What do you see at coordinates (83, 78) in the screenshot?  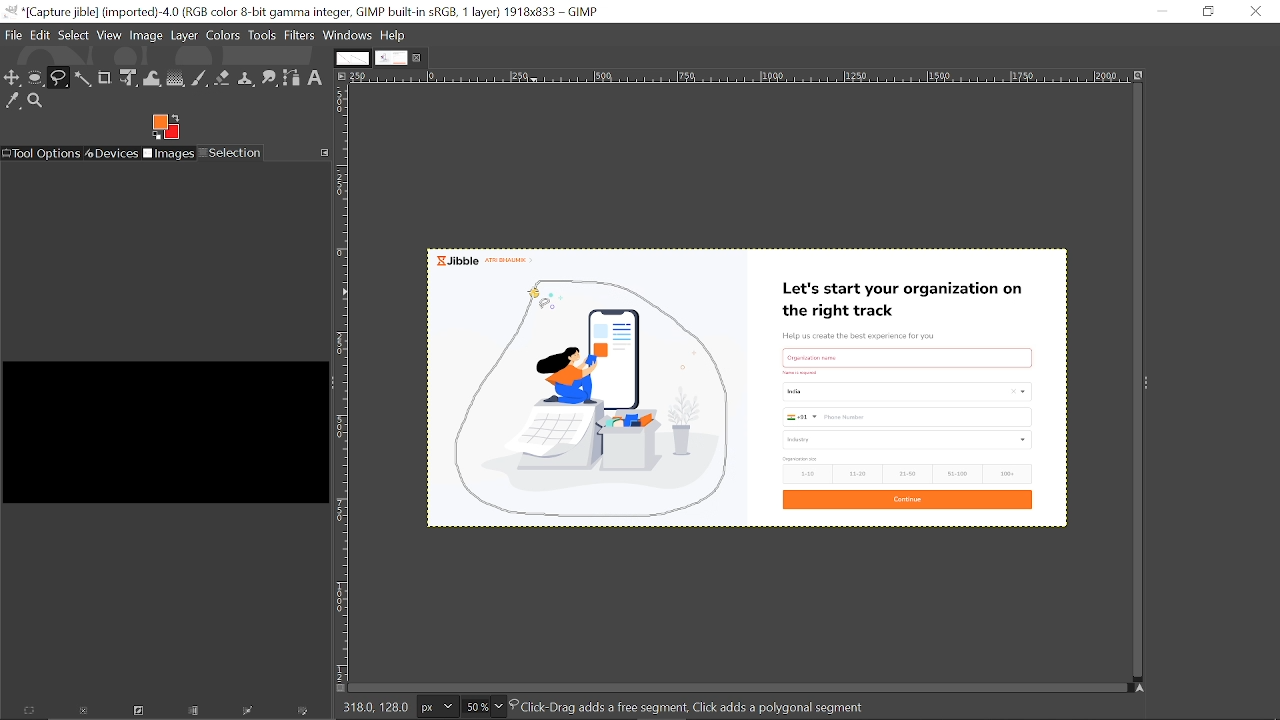 I see `Fuzzy text tool` at bounding box center [83, 78].